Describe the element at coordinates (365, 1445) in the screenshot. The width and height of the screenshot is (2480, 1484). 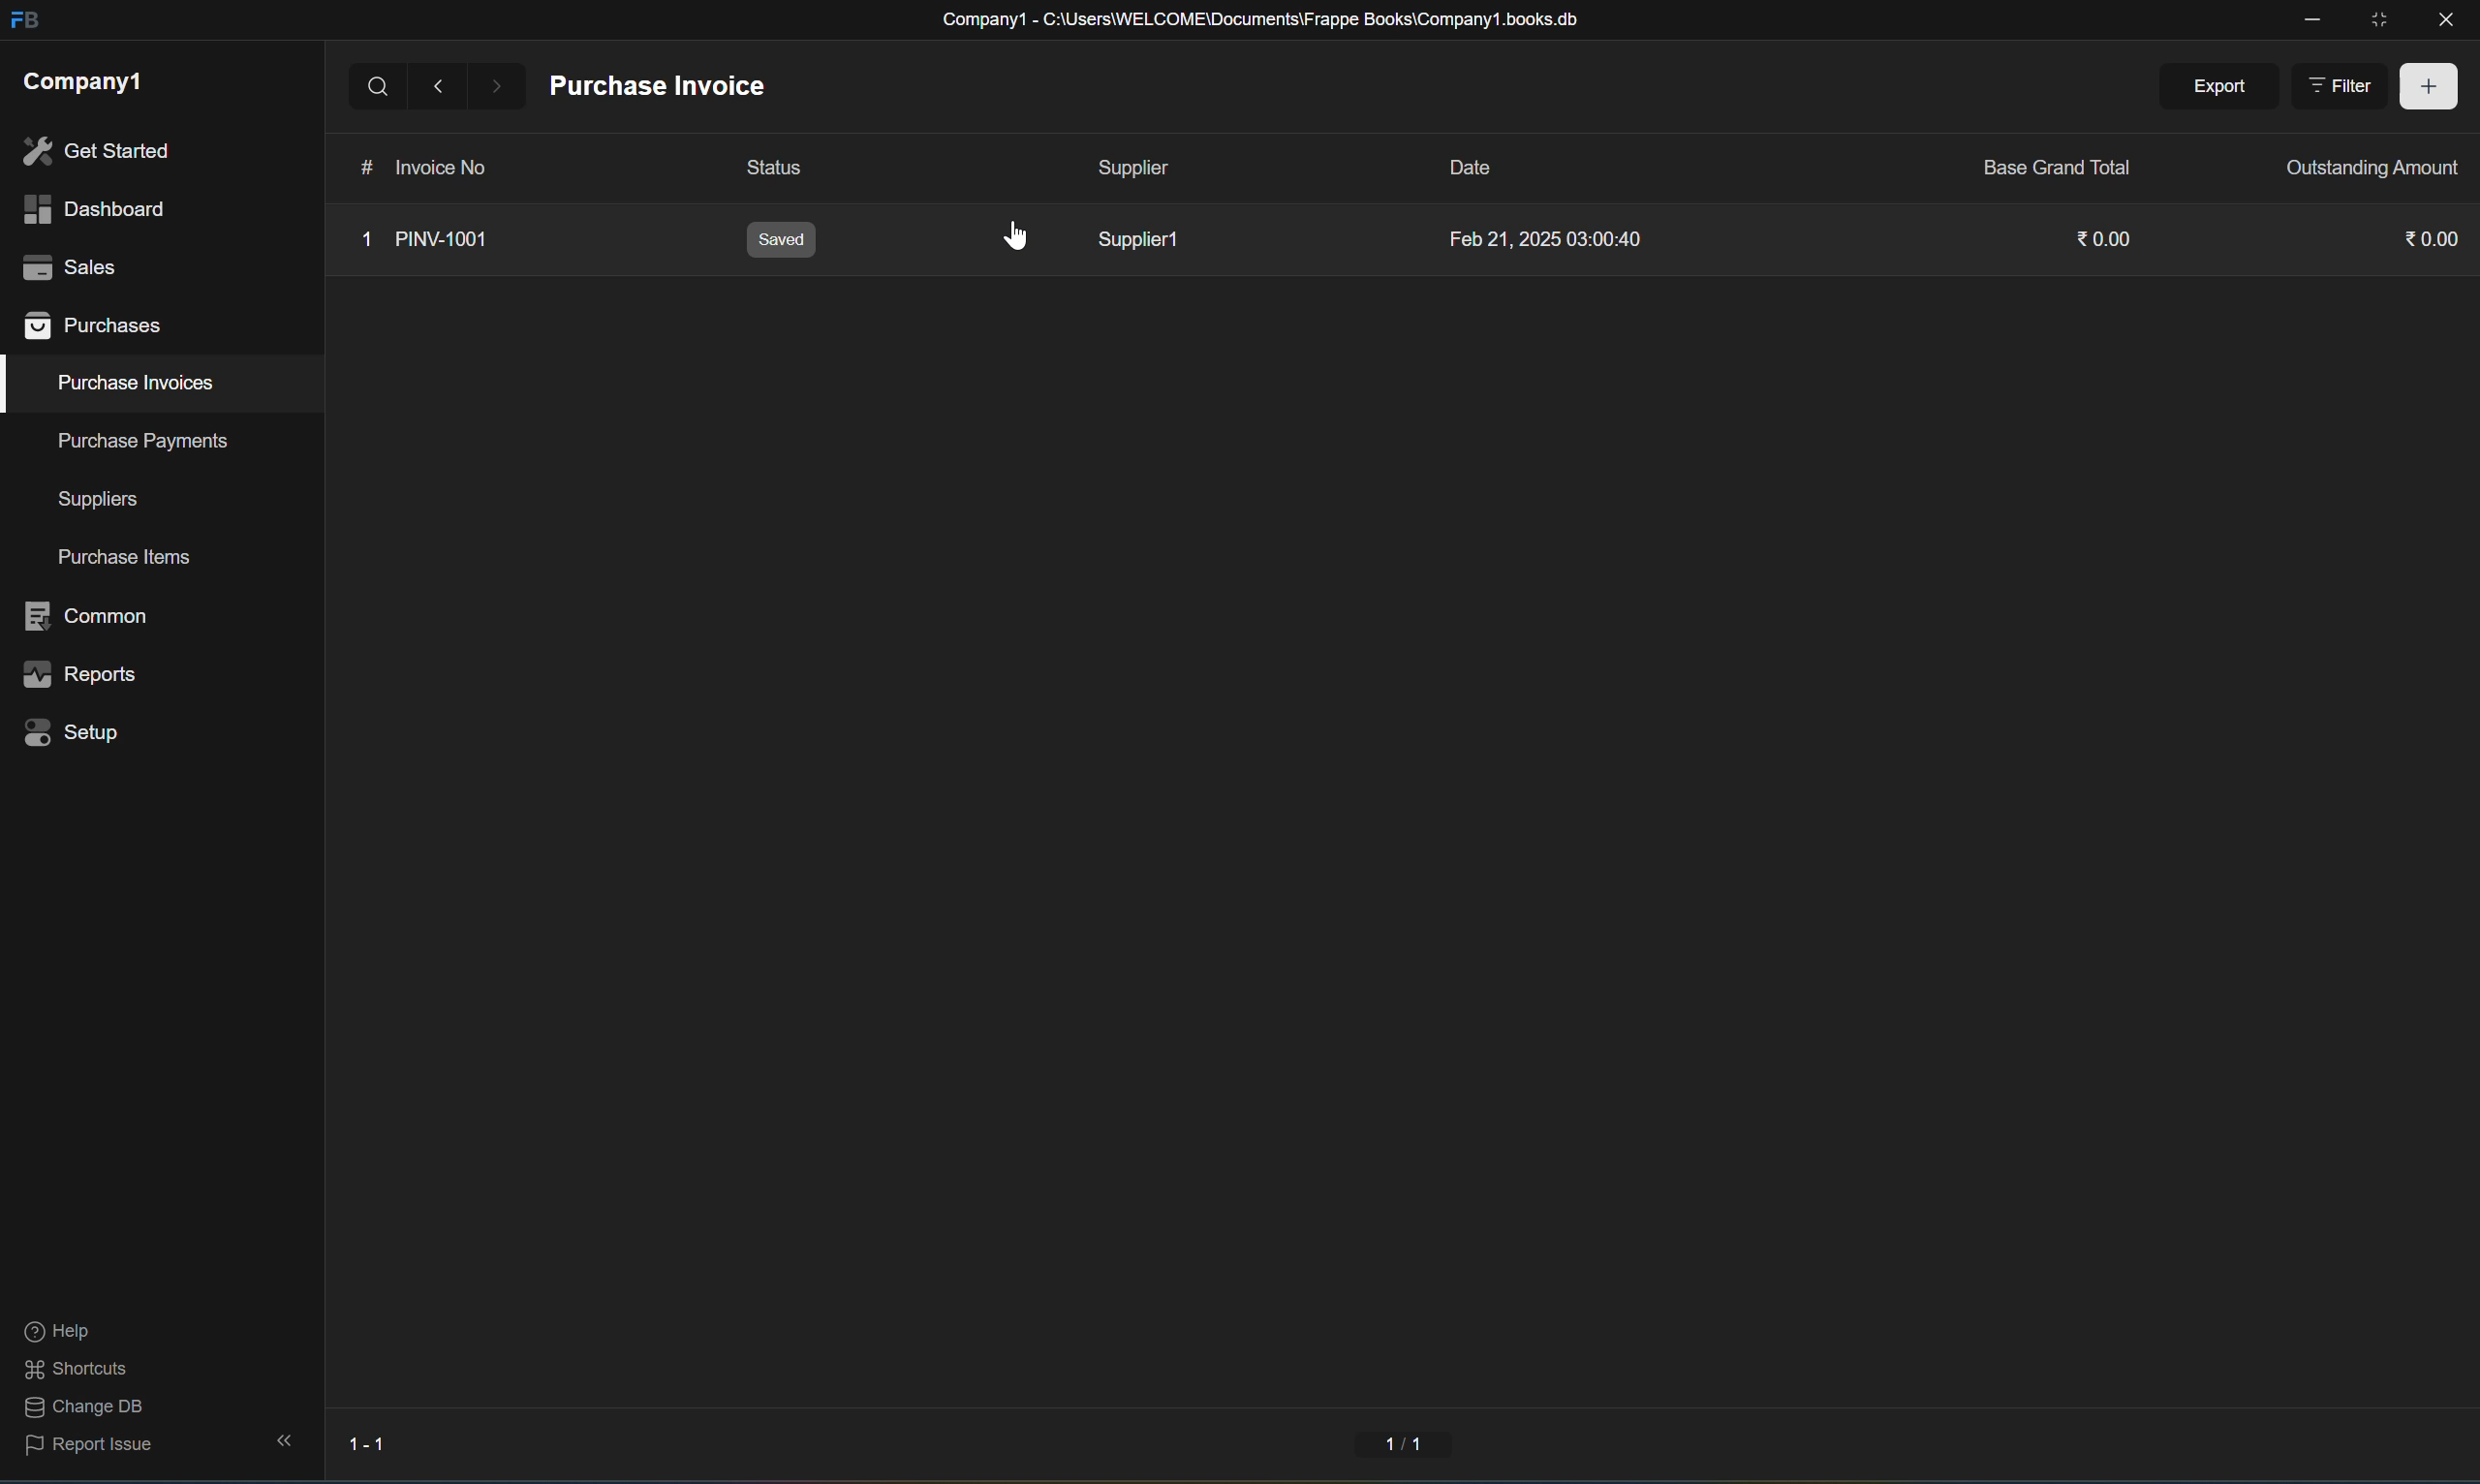
I see `1-1` at that location.